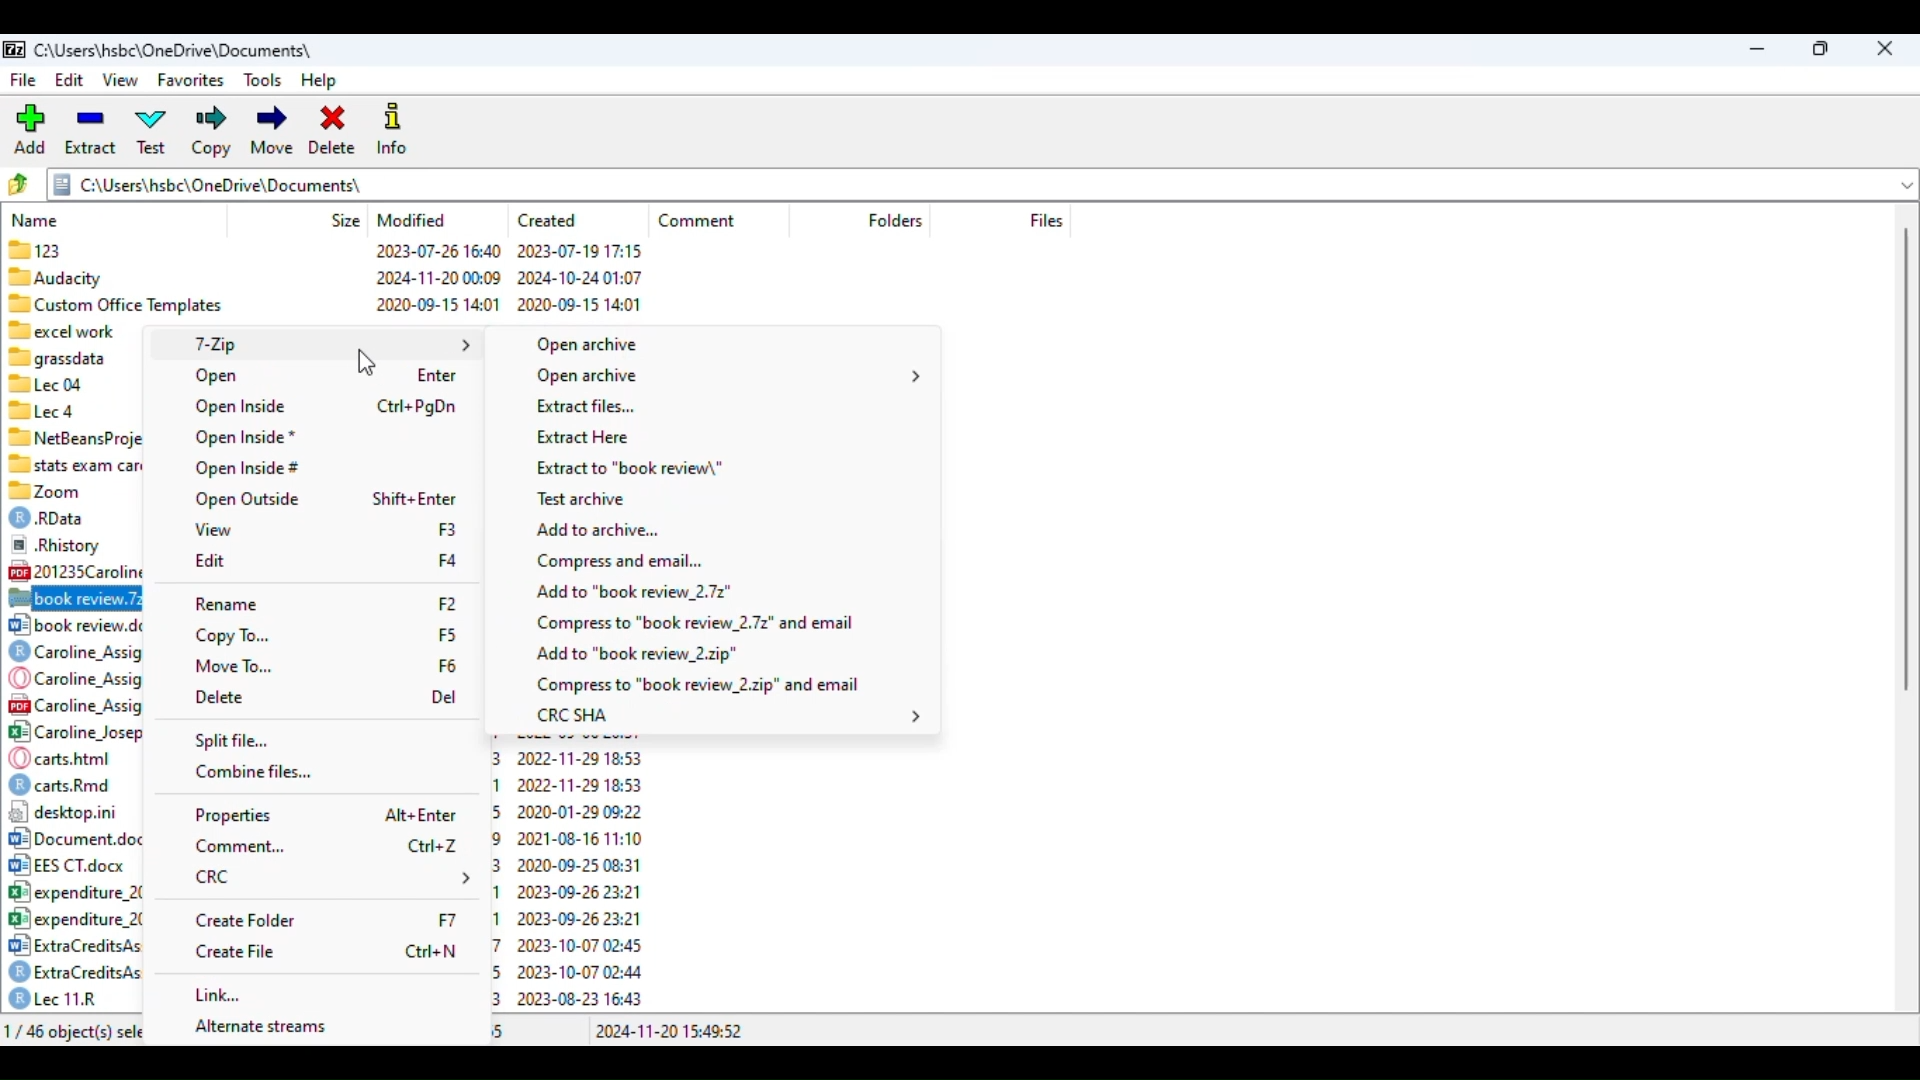 This screenshot has height=1080, width=1920. What do you see at coordinates (332, 132) in the screenshot?
I see `delete` at bounding box center [332, 132].